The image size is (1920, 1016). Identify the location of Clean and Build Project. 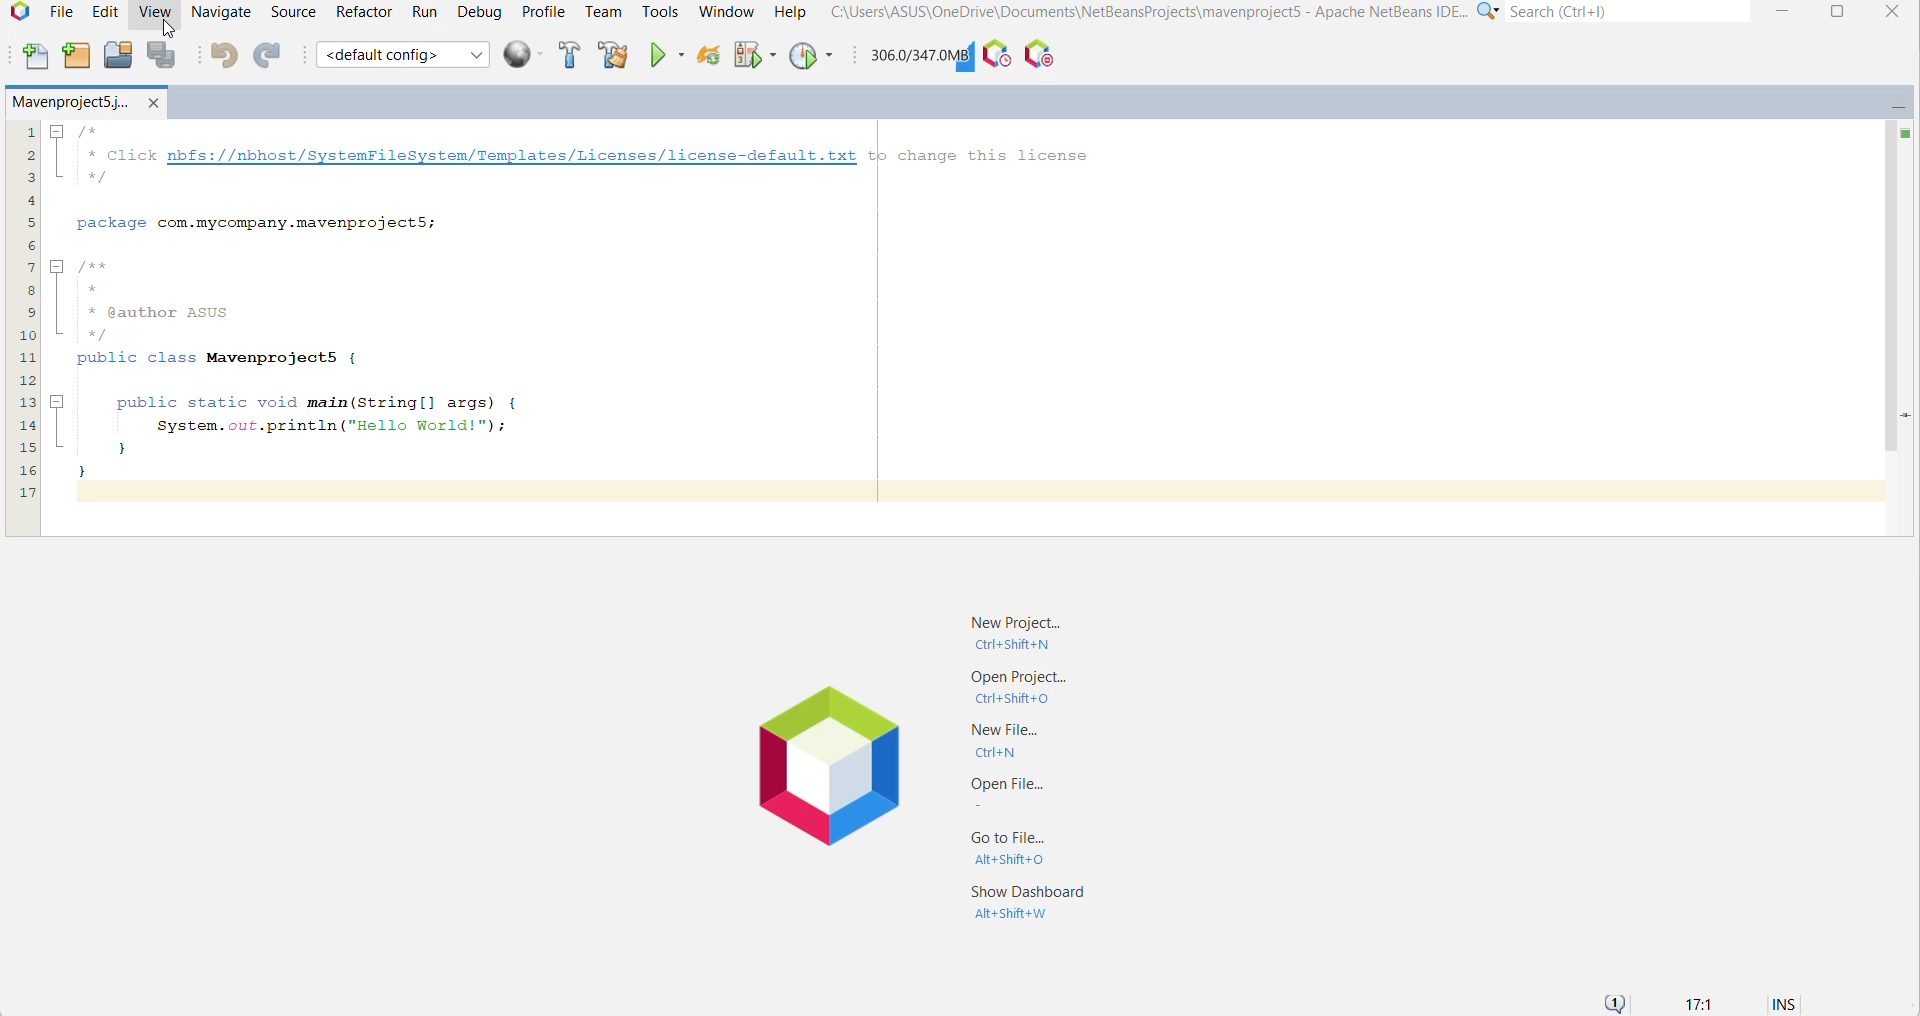
(613, 57).